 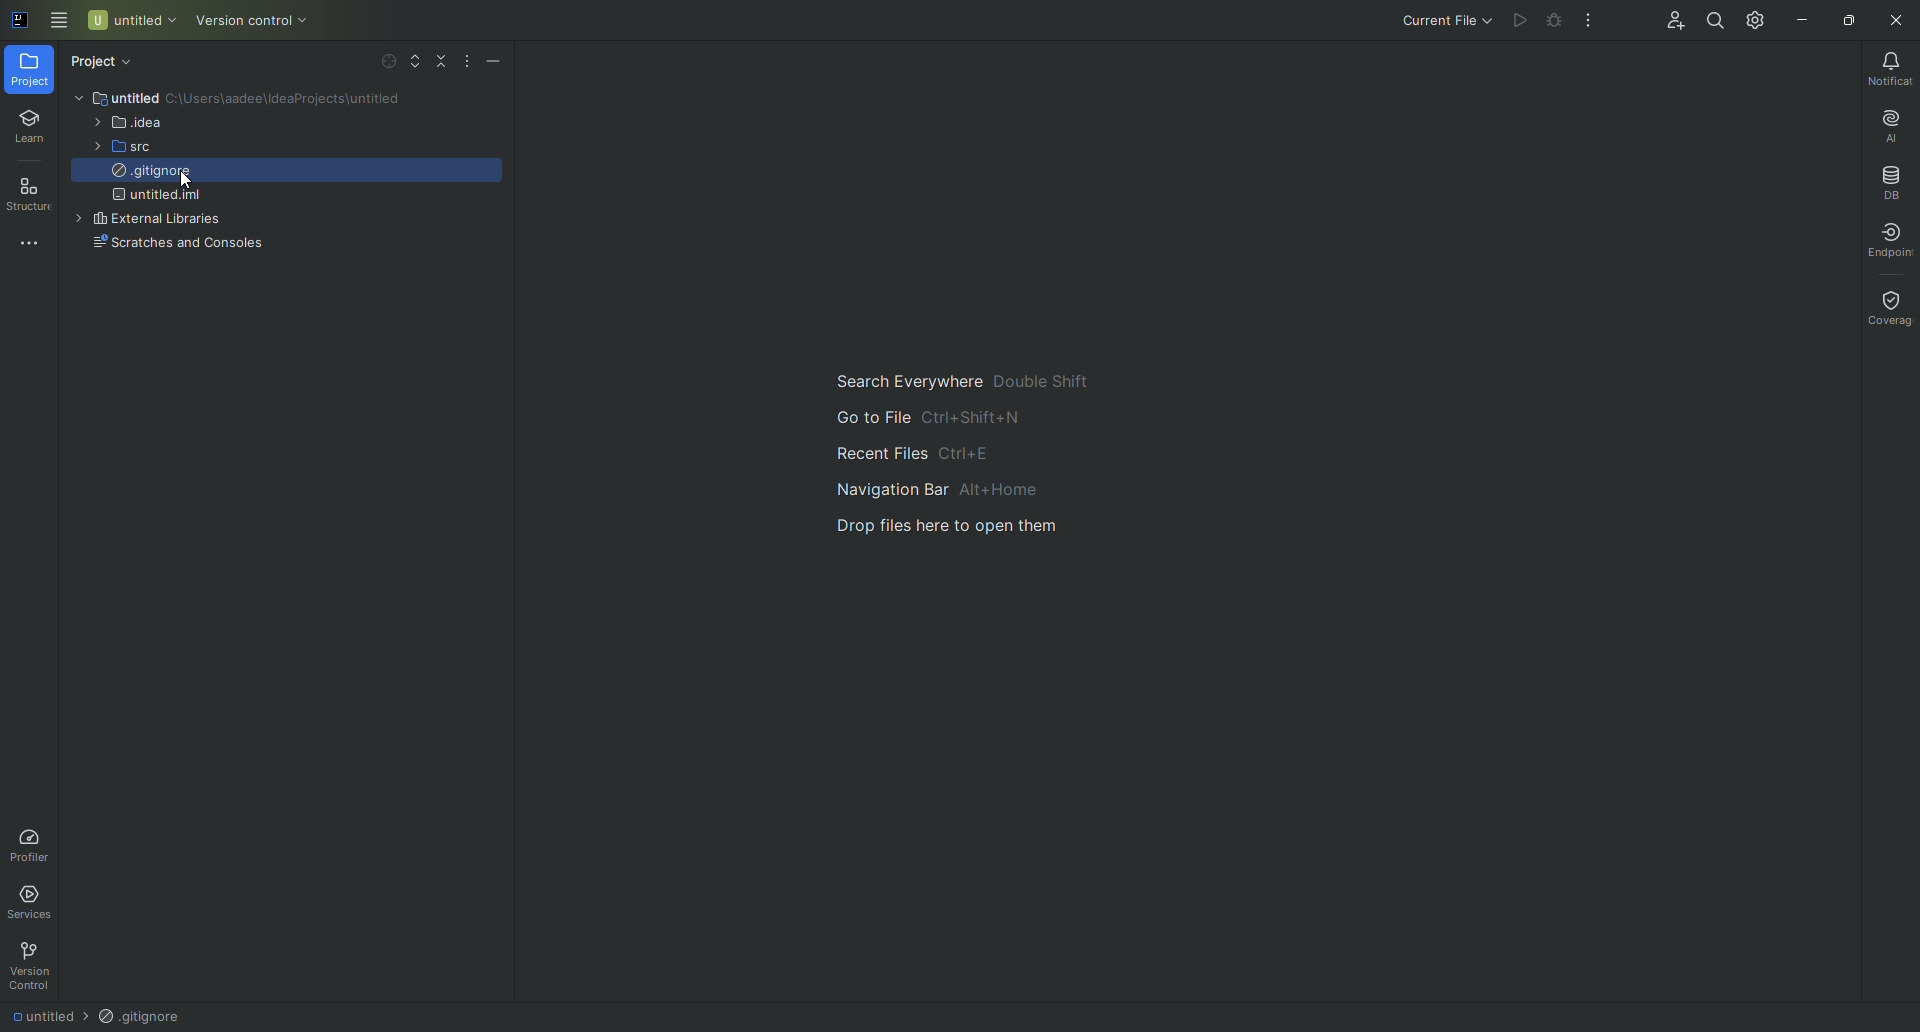 I want to click on Main Menu, so click(x=60, y=22).